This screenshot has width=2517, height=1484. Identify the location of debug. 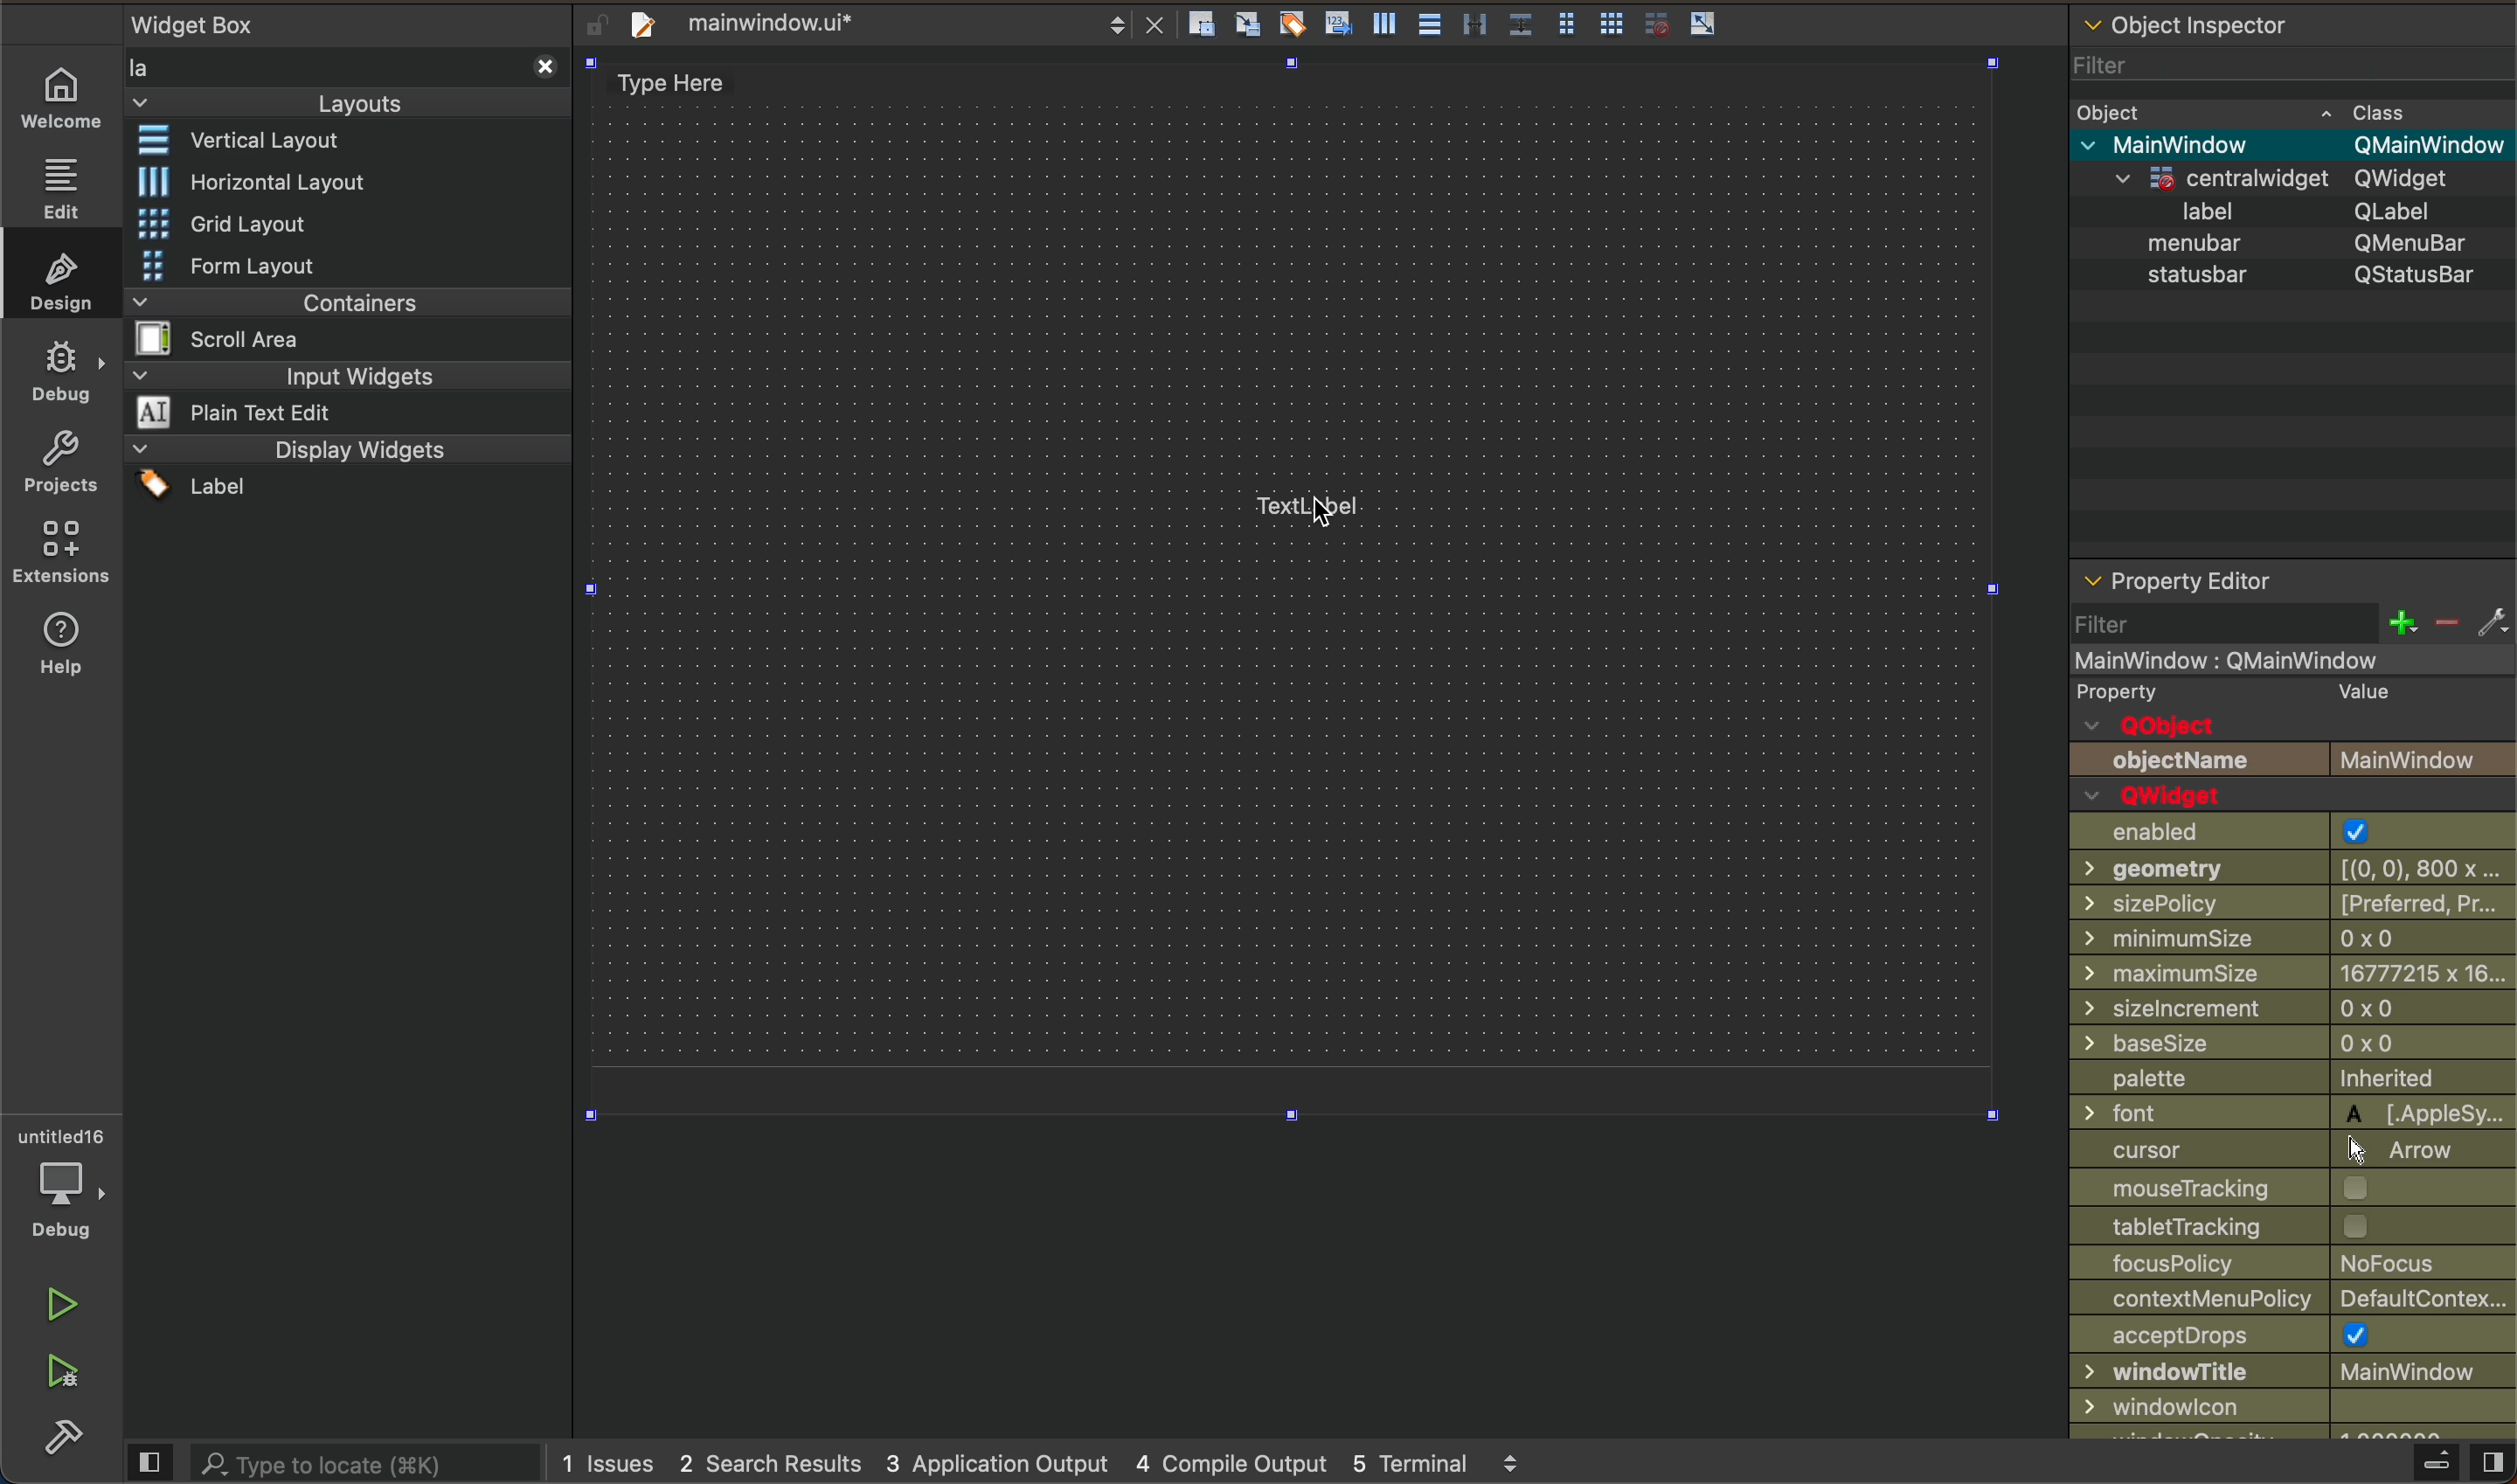
(67, 377).